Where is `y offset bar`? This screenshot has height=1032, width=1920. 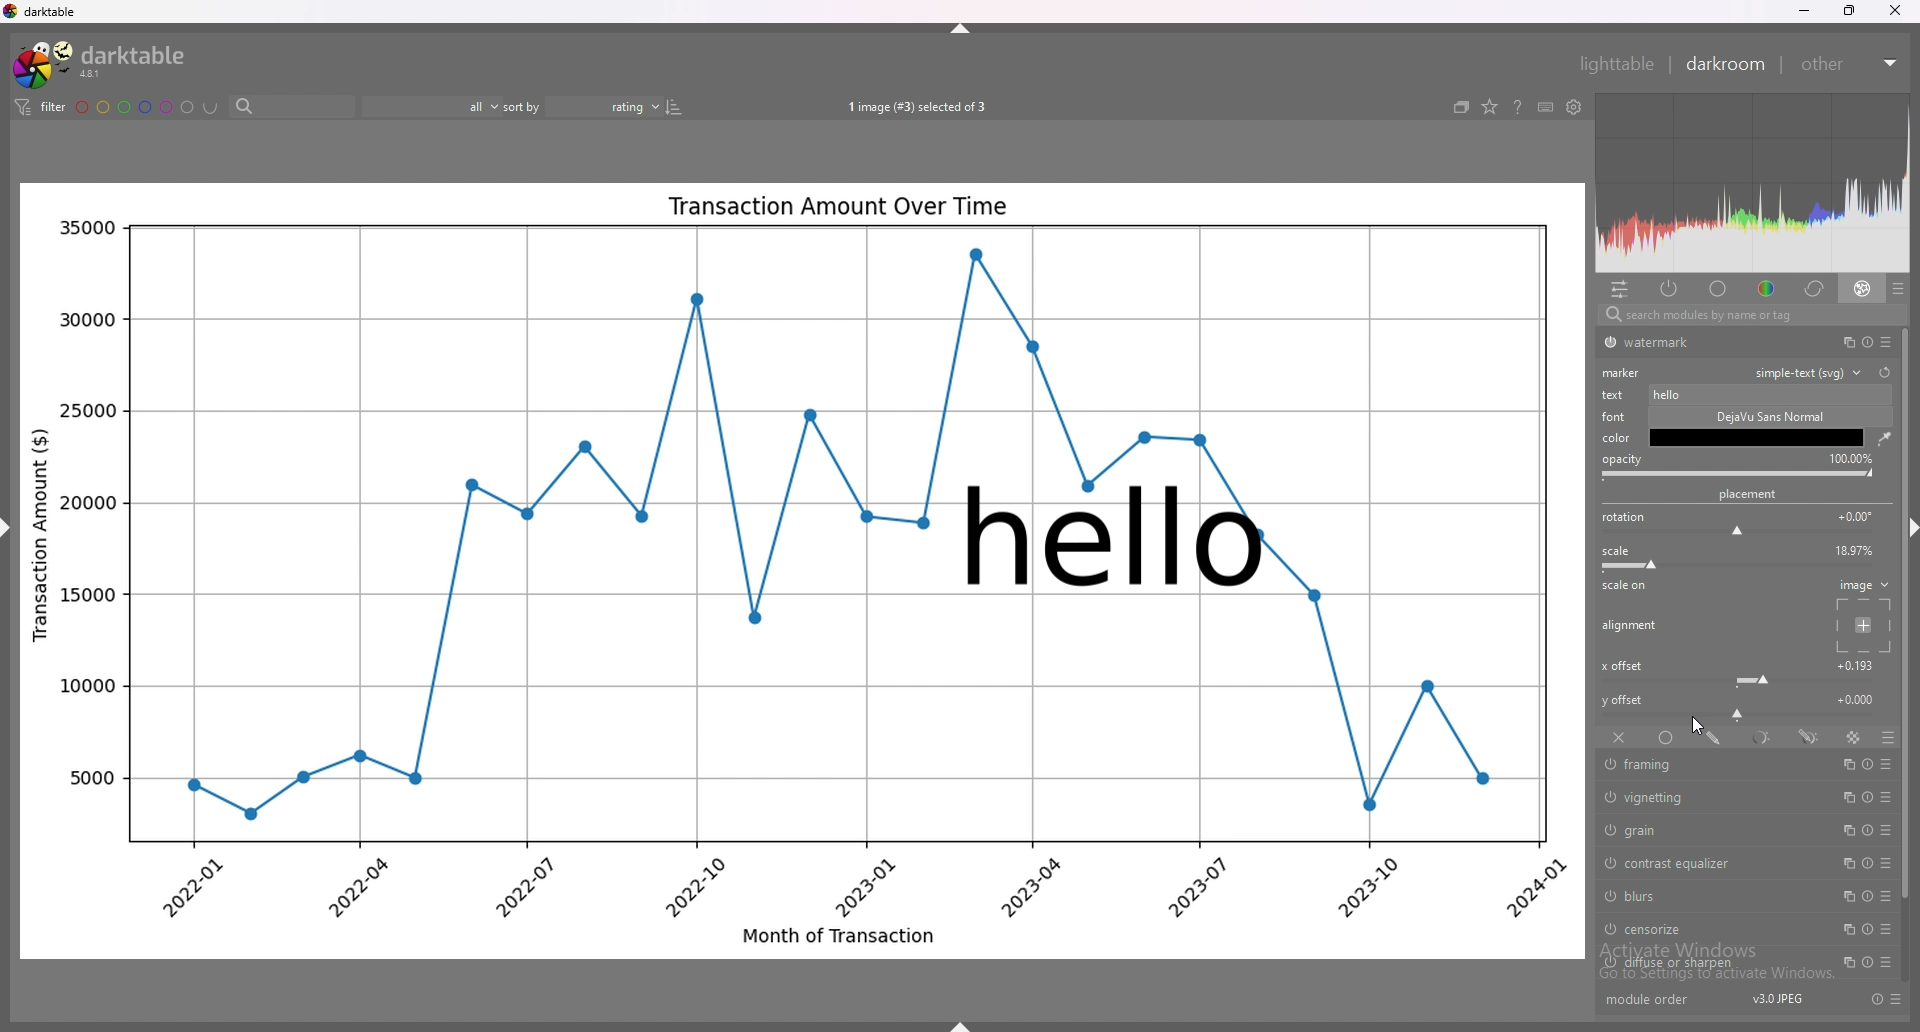 y offset bar is located at coordinates (1738, 717).